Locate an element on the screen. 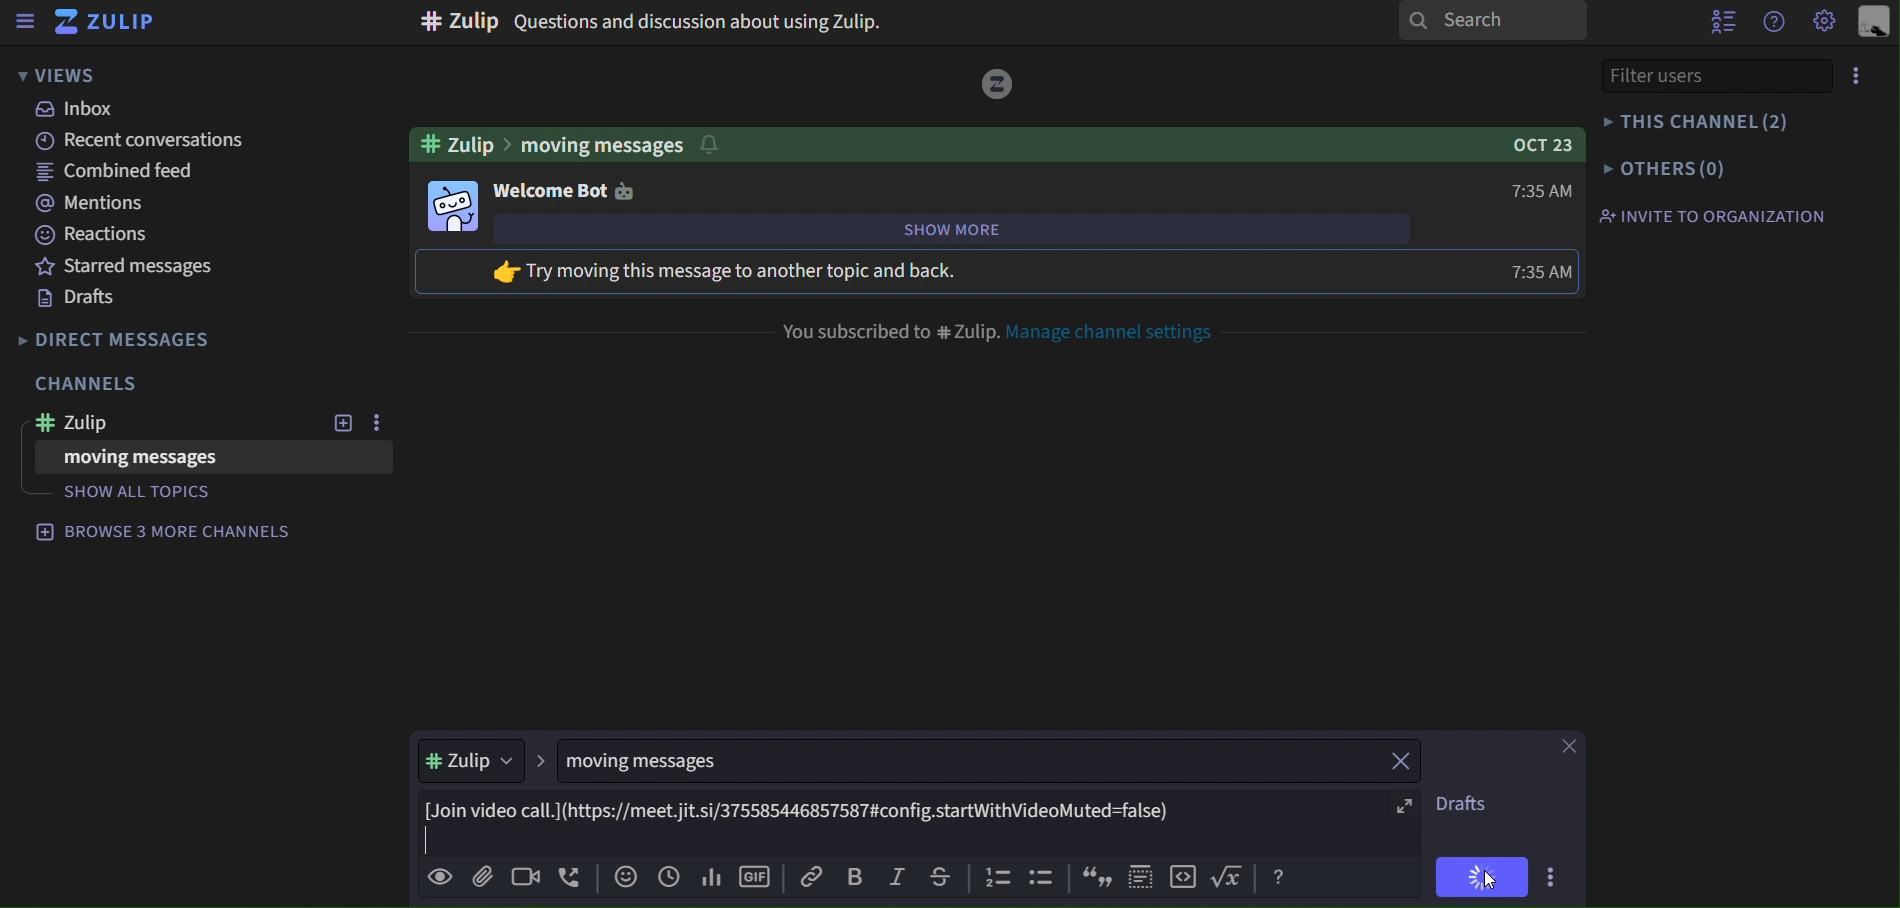 The image size is (1900, 908). expand fullscreen is located at coordinates (1405, 804).